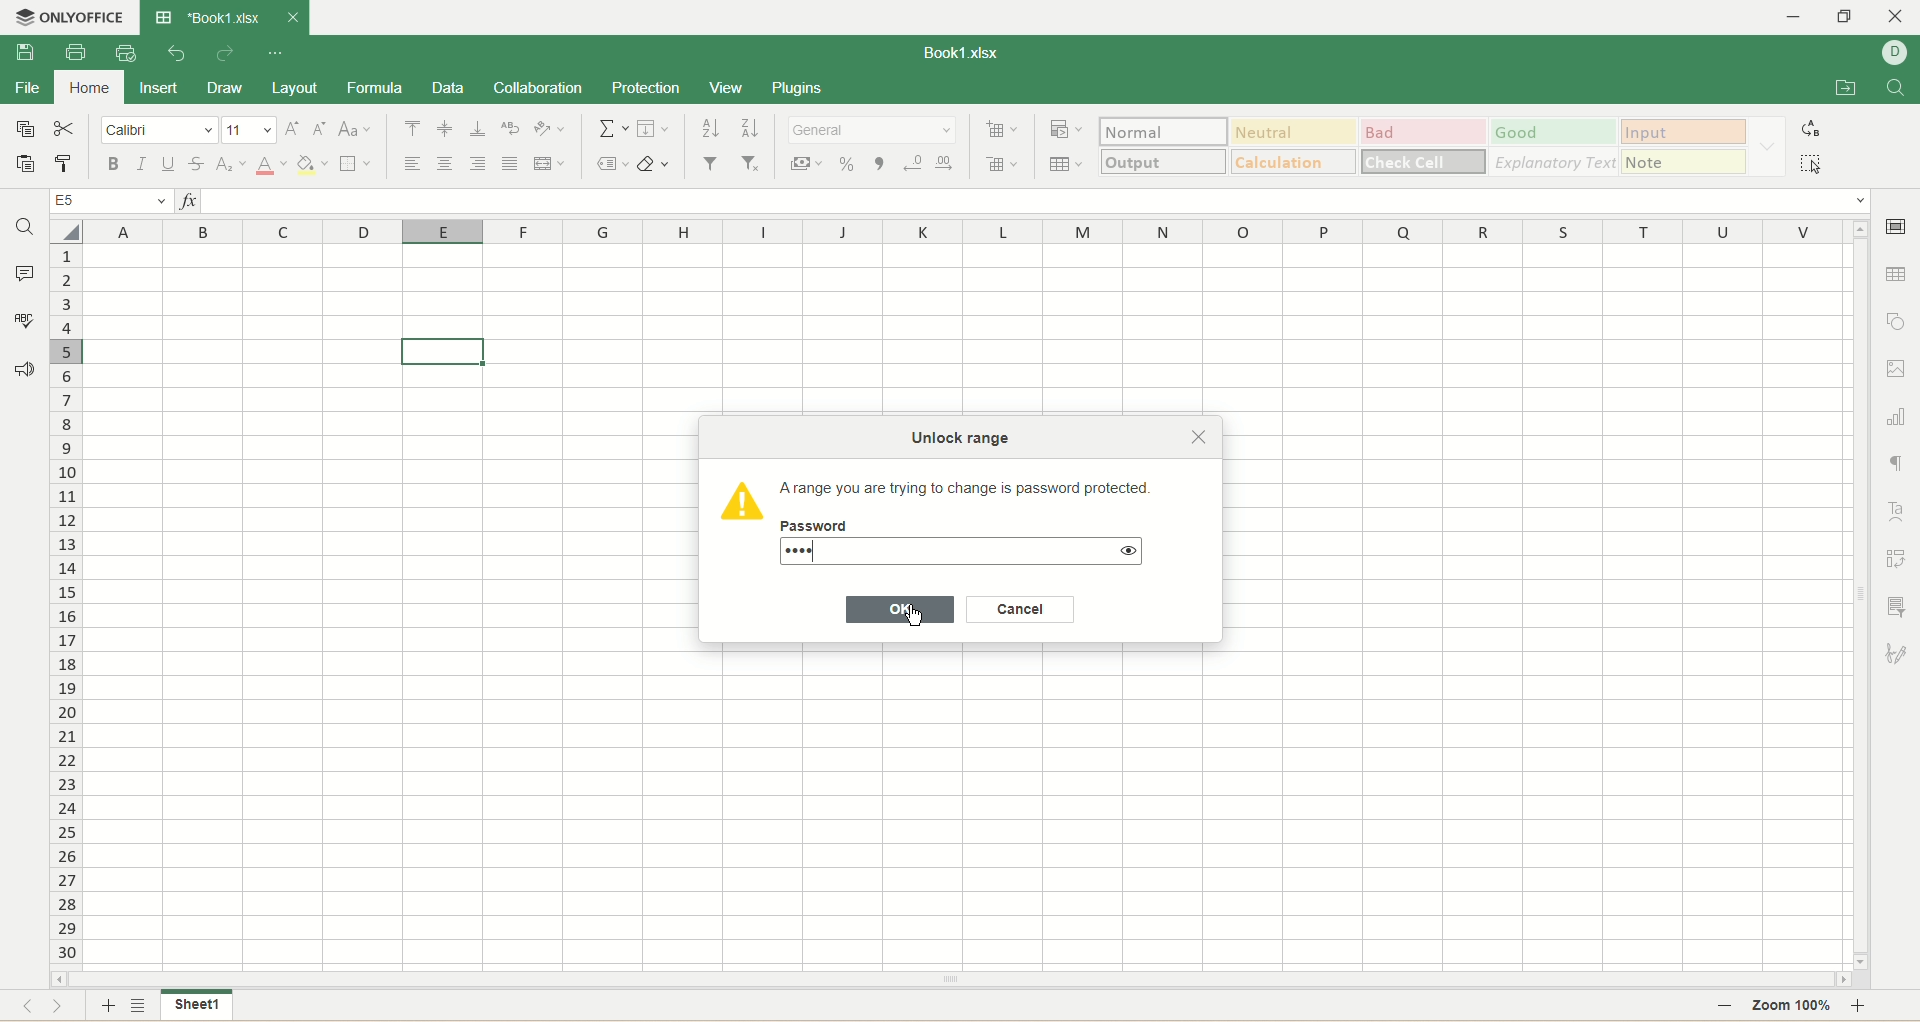 This screenshot has width=1920, height=1022. What do you see at coordinates (1817, 169) in the screenshot?
I see `select all` at bounding box center [1817, 169].